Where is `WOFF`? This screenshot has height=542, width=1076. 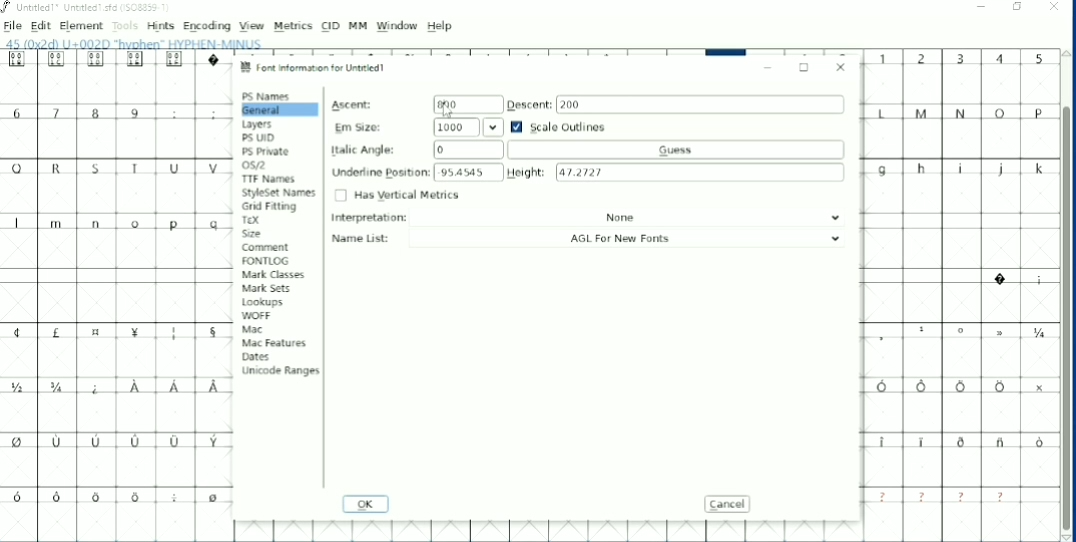 WOFF is located at coordinates (256, 316).